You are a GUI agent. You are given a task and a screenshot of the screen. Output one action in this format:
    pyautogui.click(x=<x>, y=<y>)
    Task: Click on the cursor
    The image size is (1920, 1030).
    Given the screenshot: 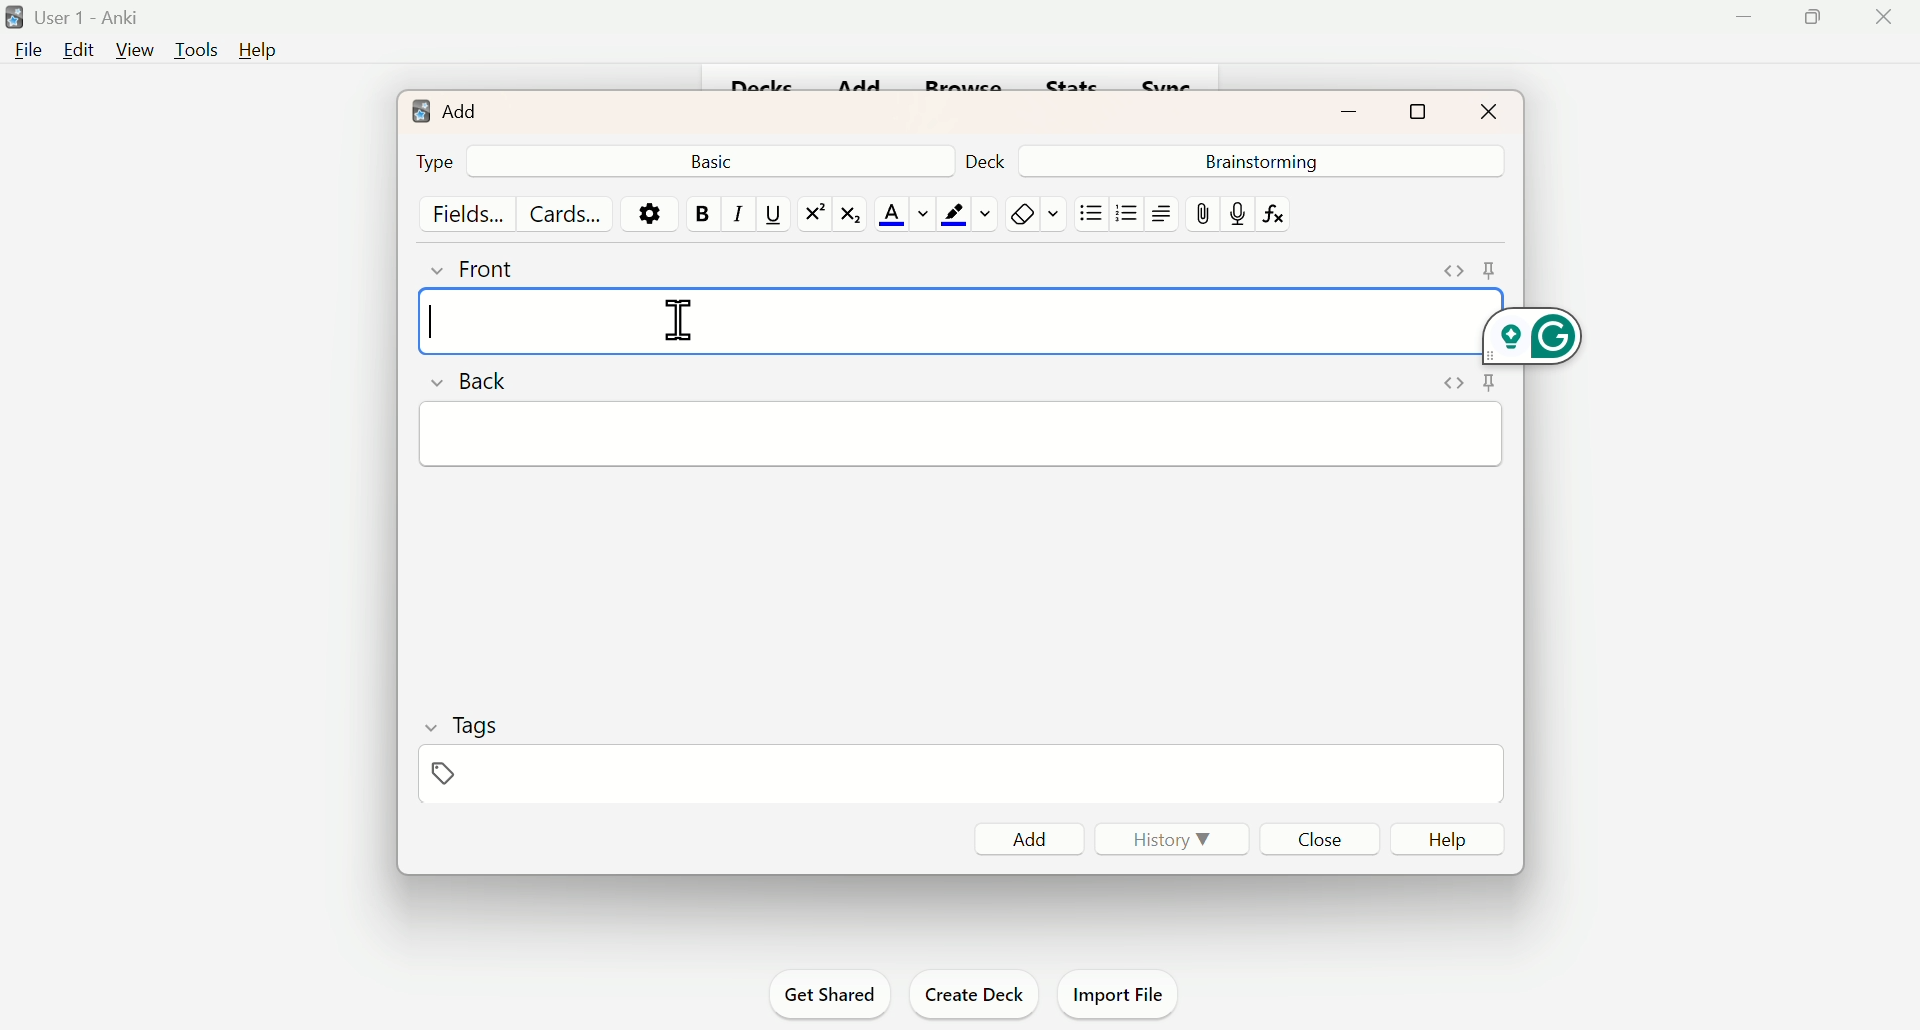 What is the action you would take?
    pyautogui.click(x=671, y=319)
    